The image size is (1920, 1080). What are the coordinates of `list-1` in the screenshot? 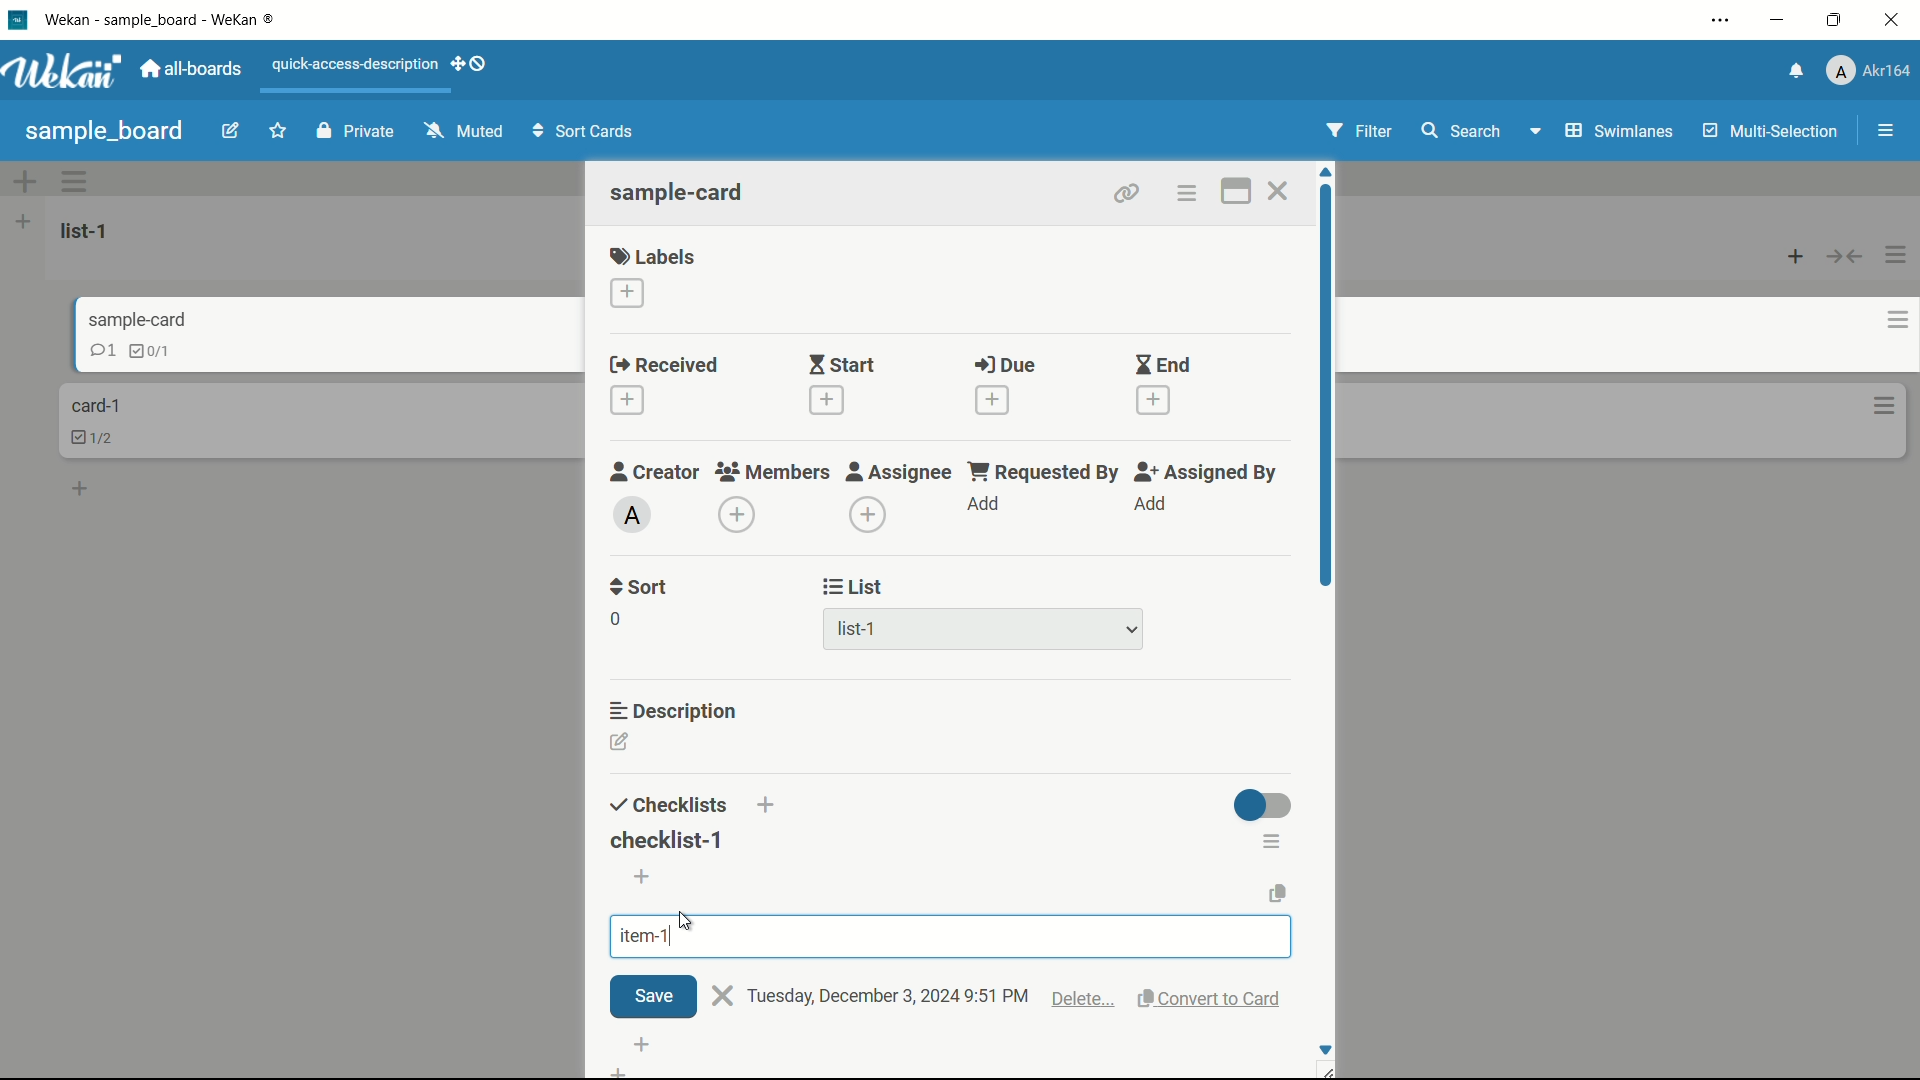 It's located at (855, 629).